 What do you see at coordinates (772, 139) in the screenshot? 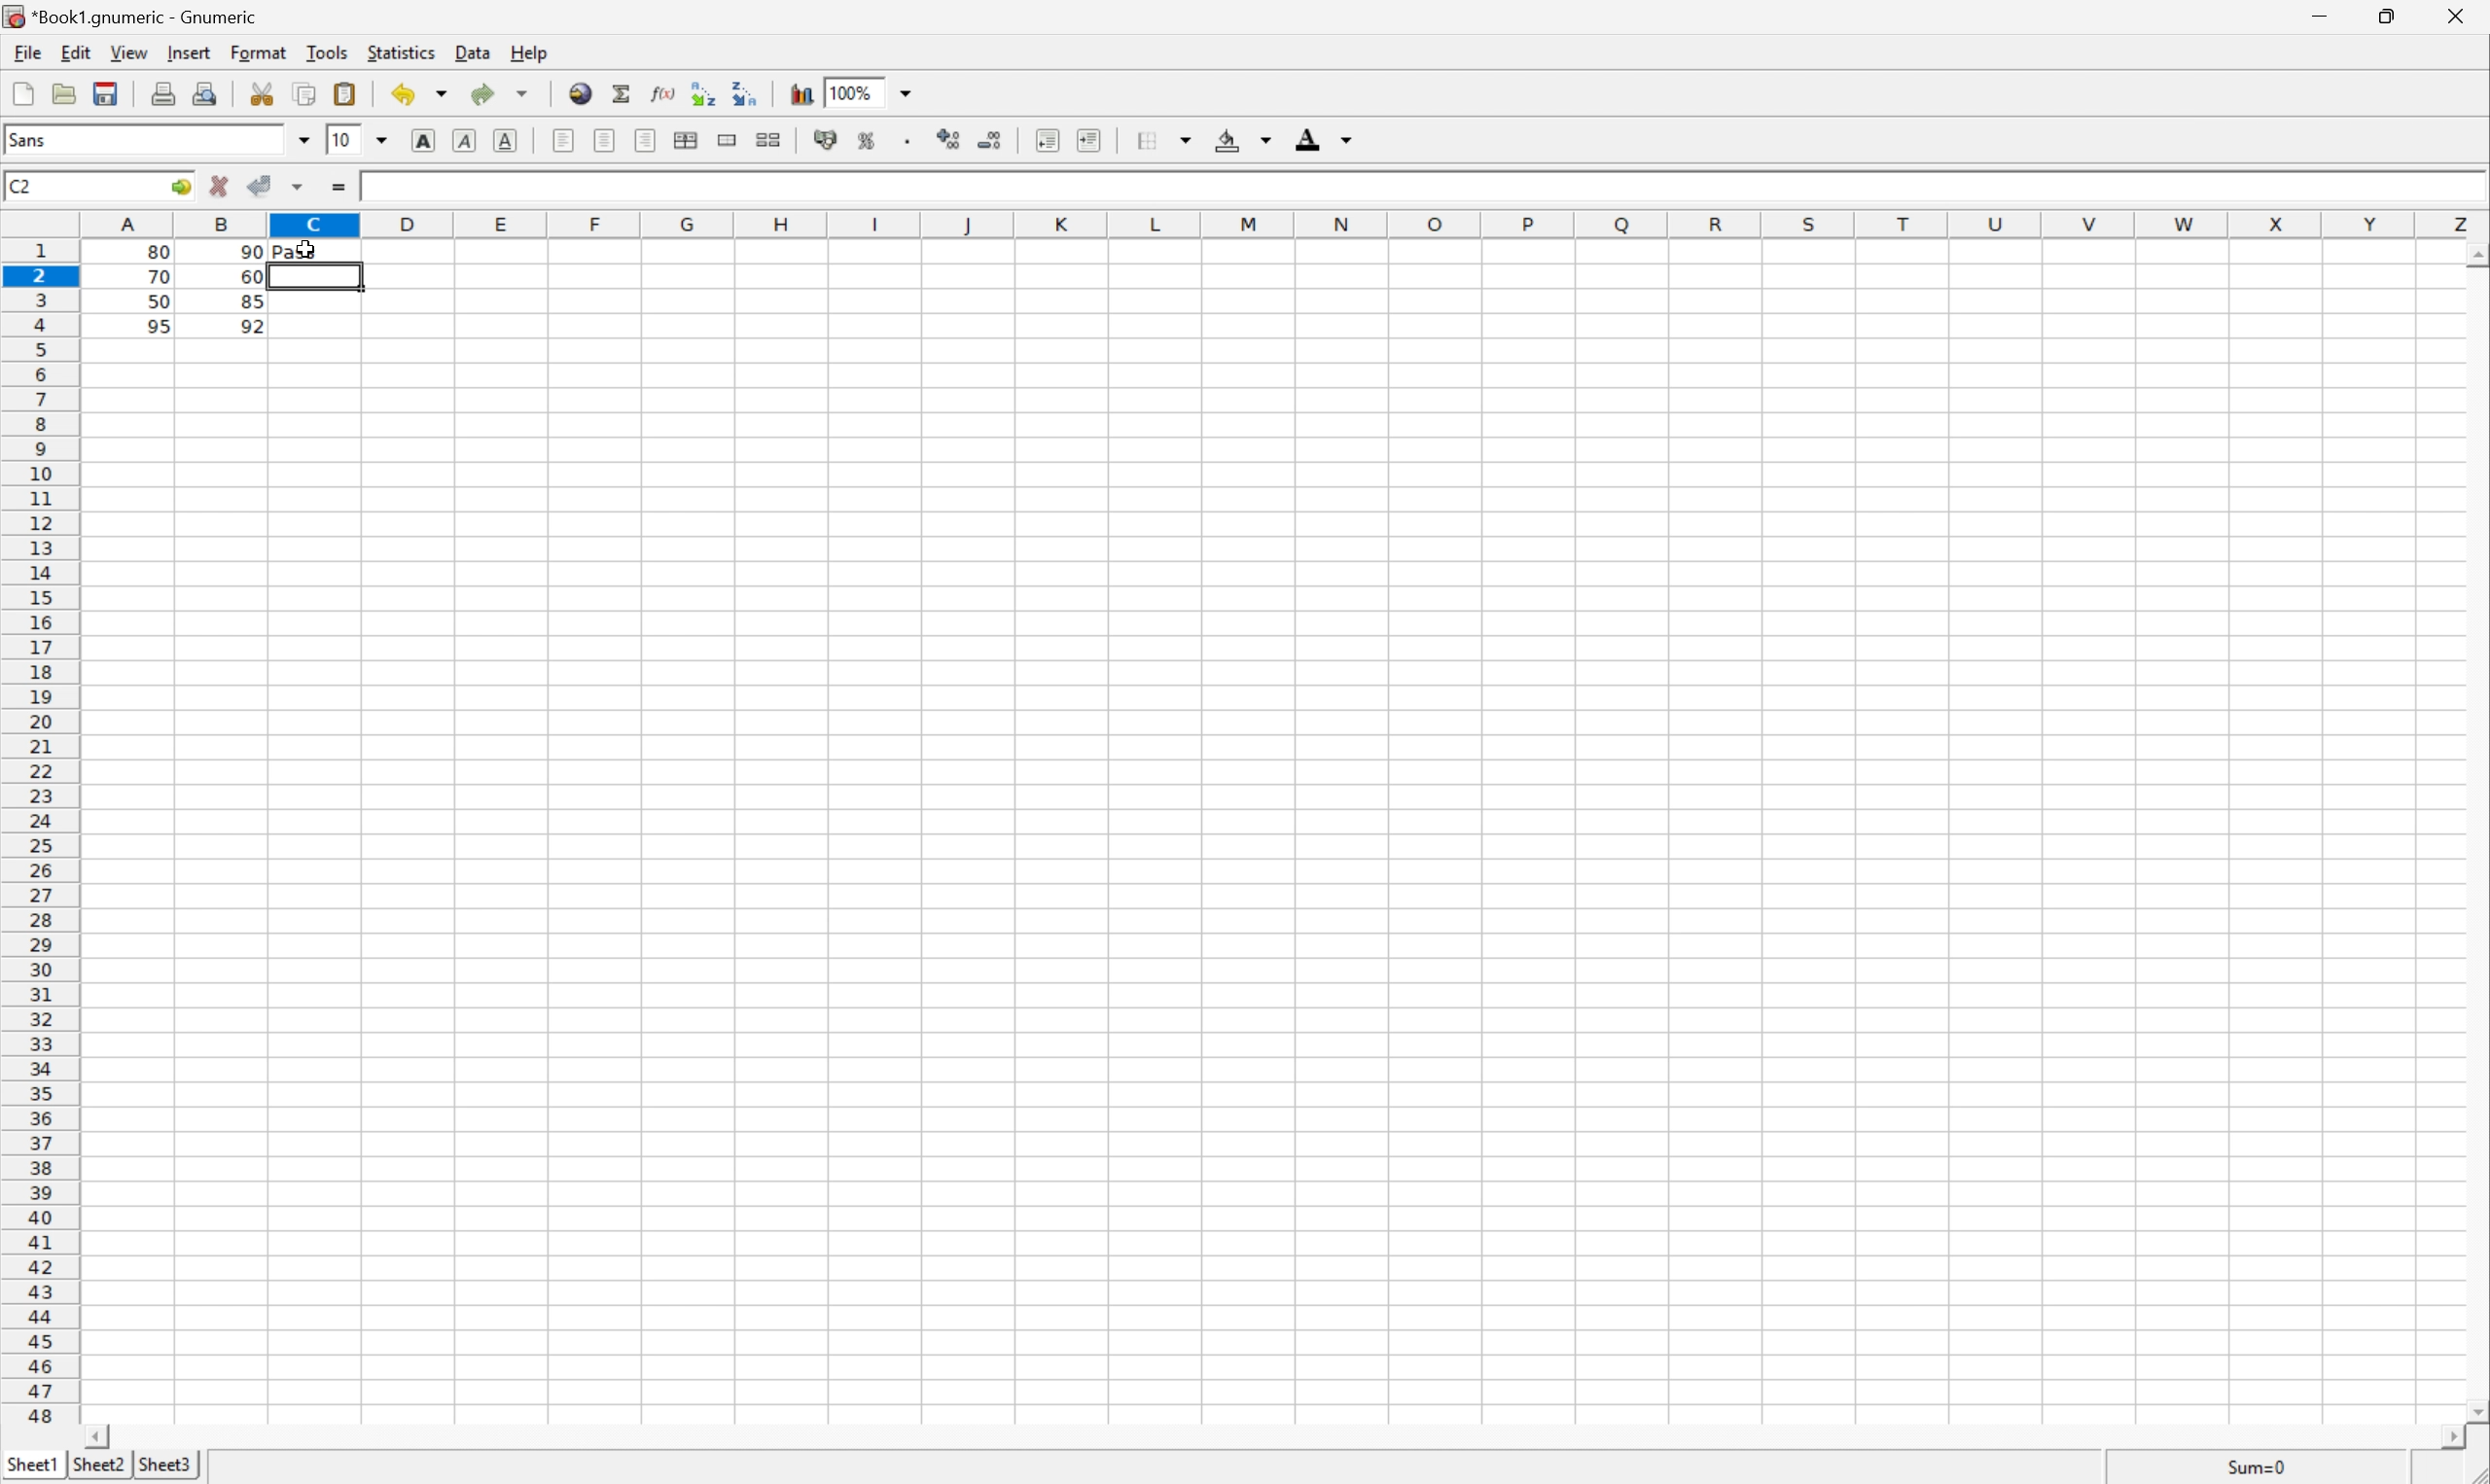
I see `Split merged ranges of cells` at bounding box center [772, 139].